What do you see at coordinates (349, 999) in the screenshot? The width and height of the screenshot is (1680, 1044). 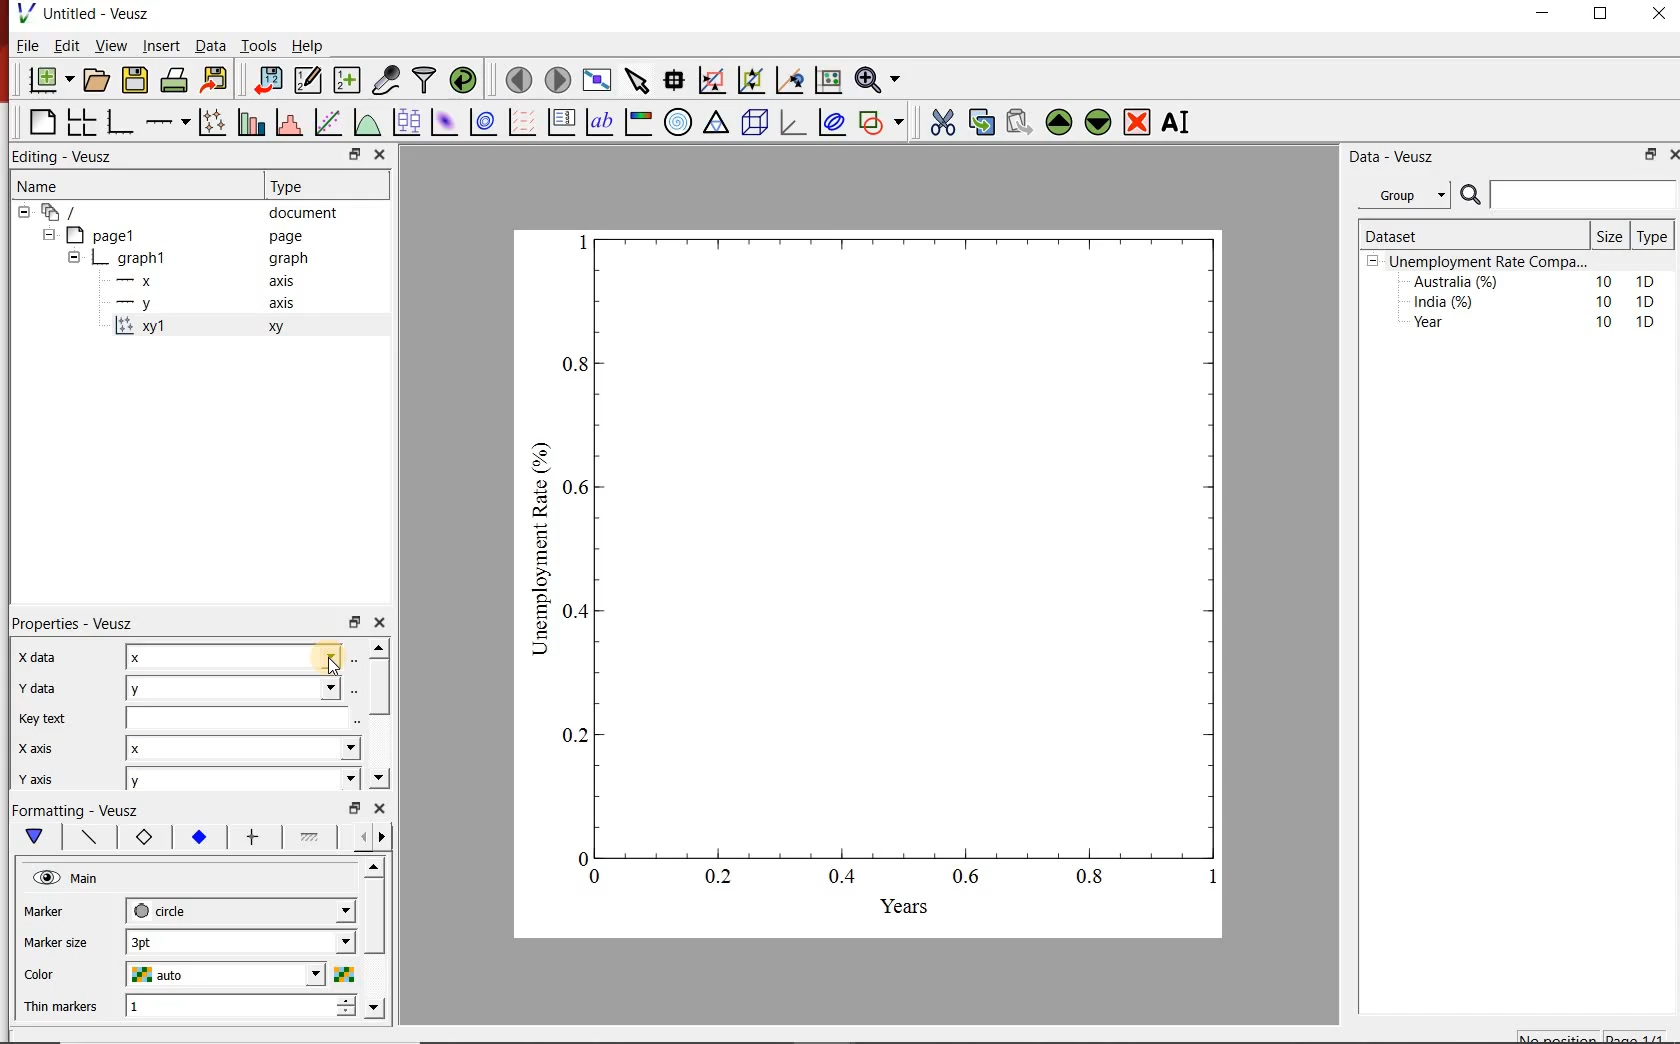 I see `increase` at bounding box center [349, 999].